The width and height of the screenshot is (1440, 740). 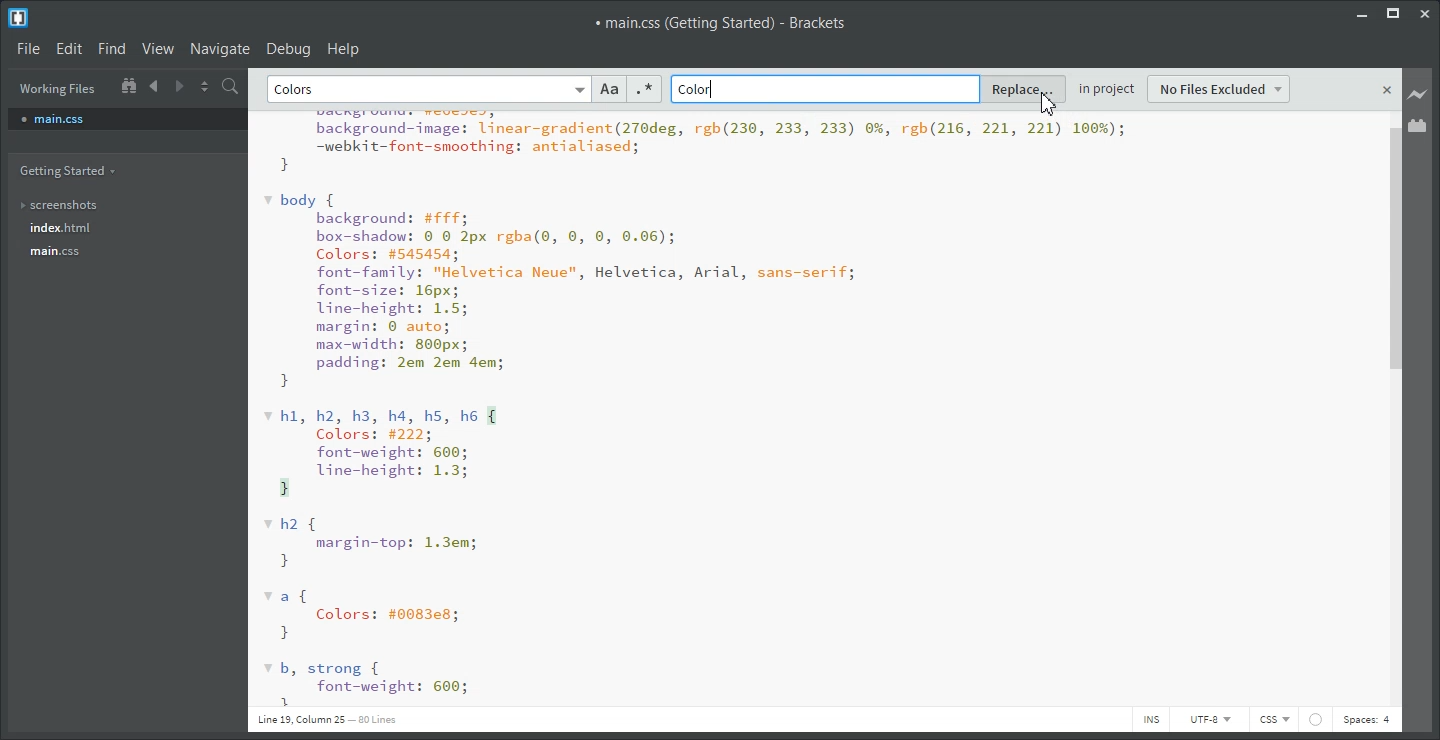 I want to click on Help, so click(x=344, y=48).